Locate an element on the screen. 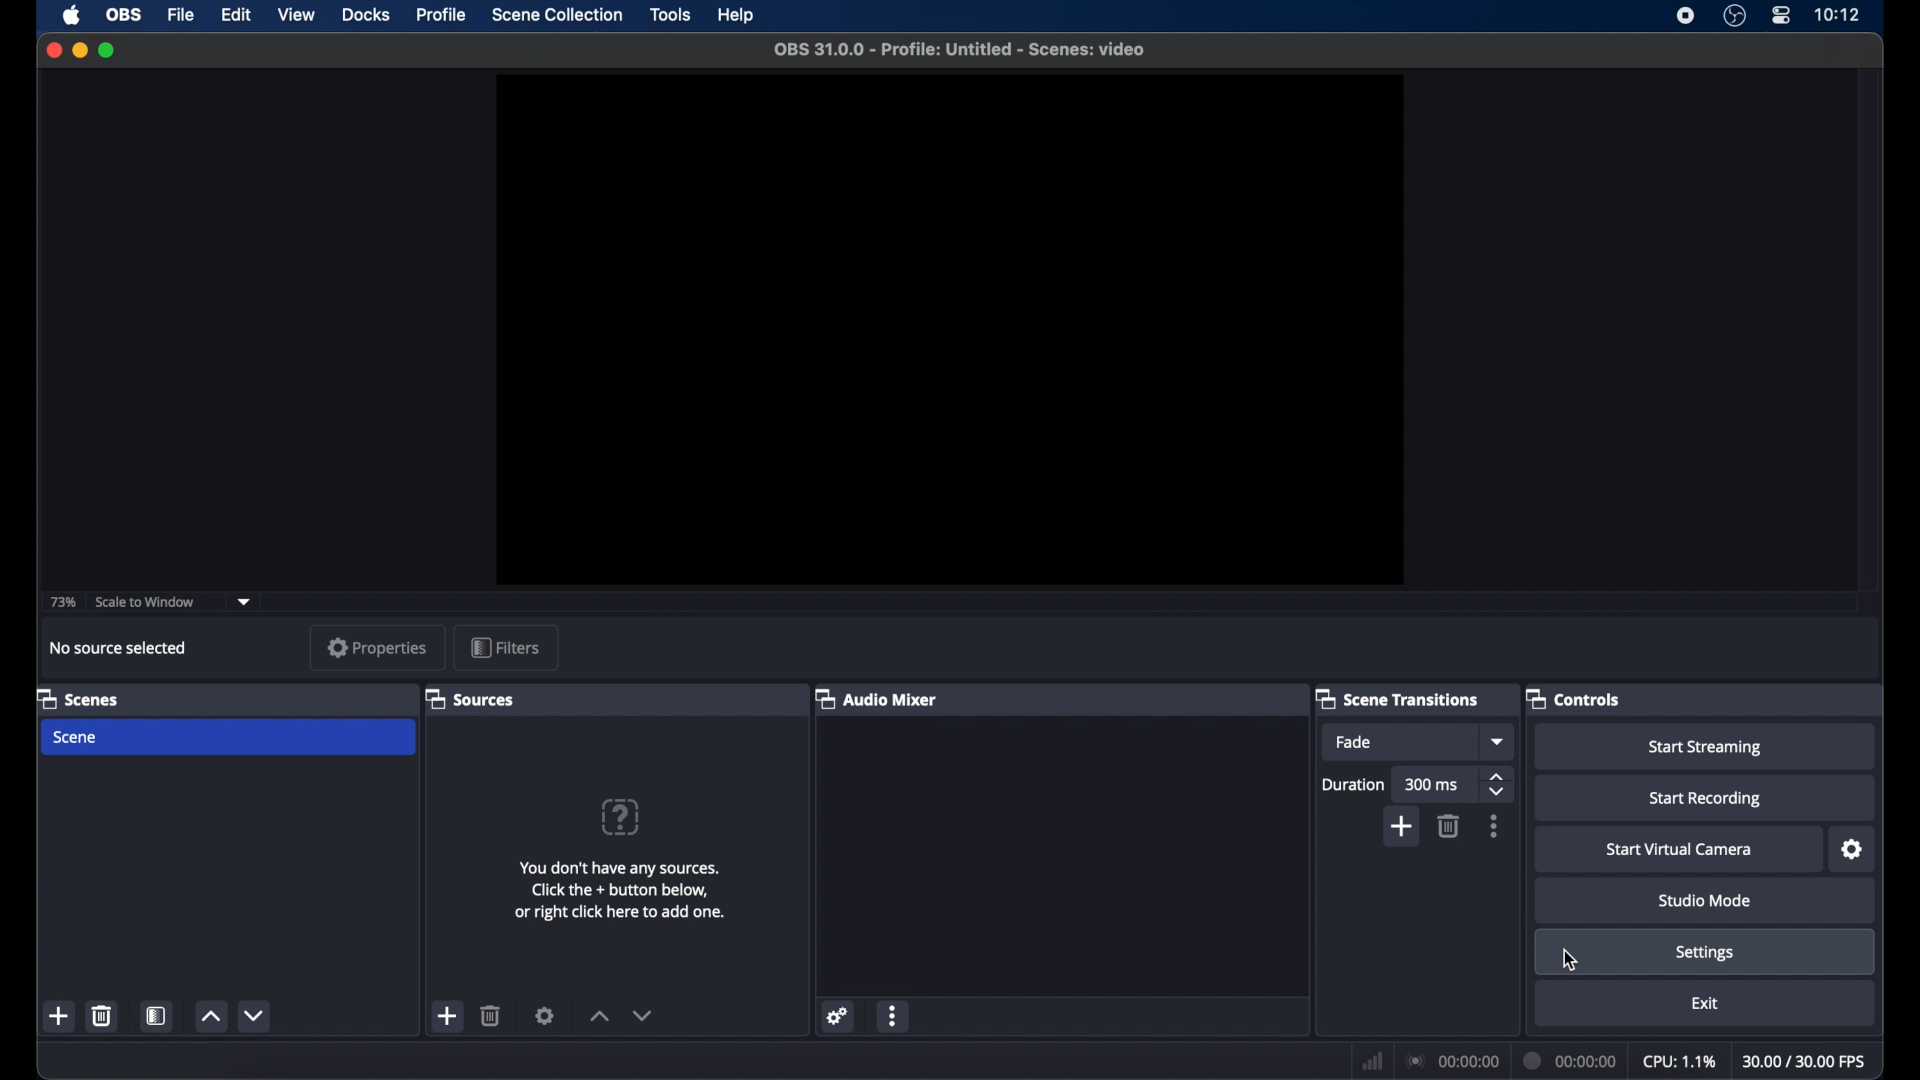 The image size is (1920, 1080). properties is located at coordinates (377, 647).